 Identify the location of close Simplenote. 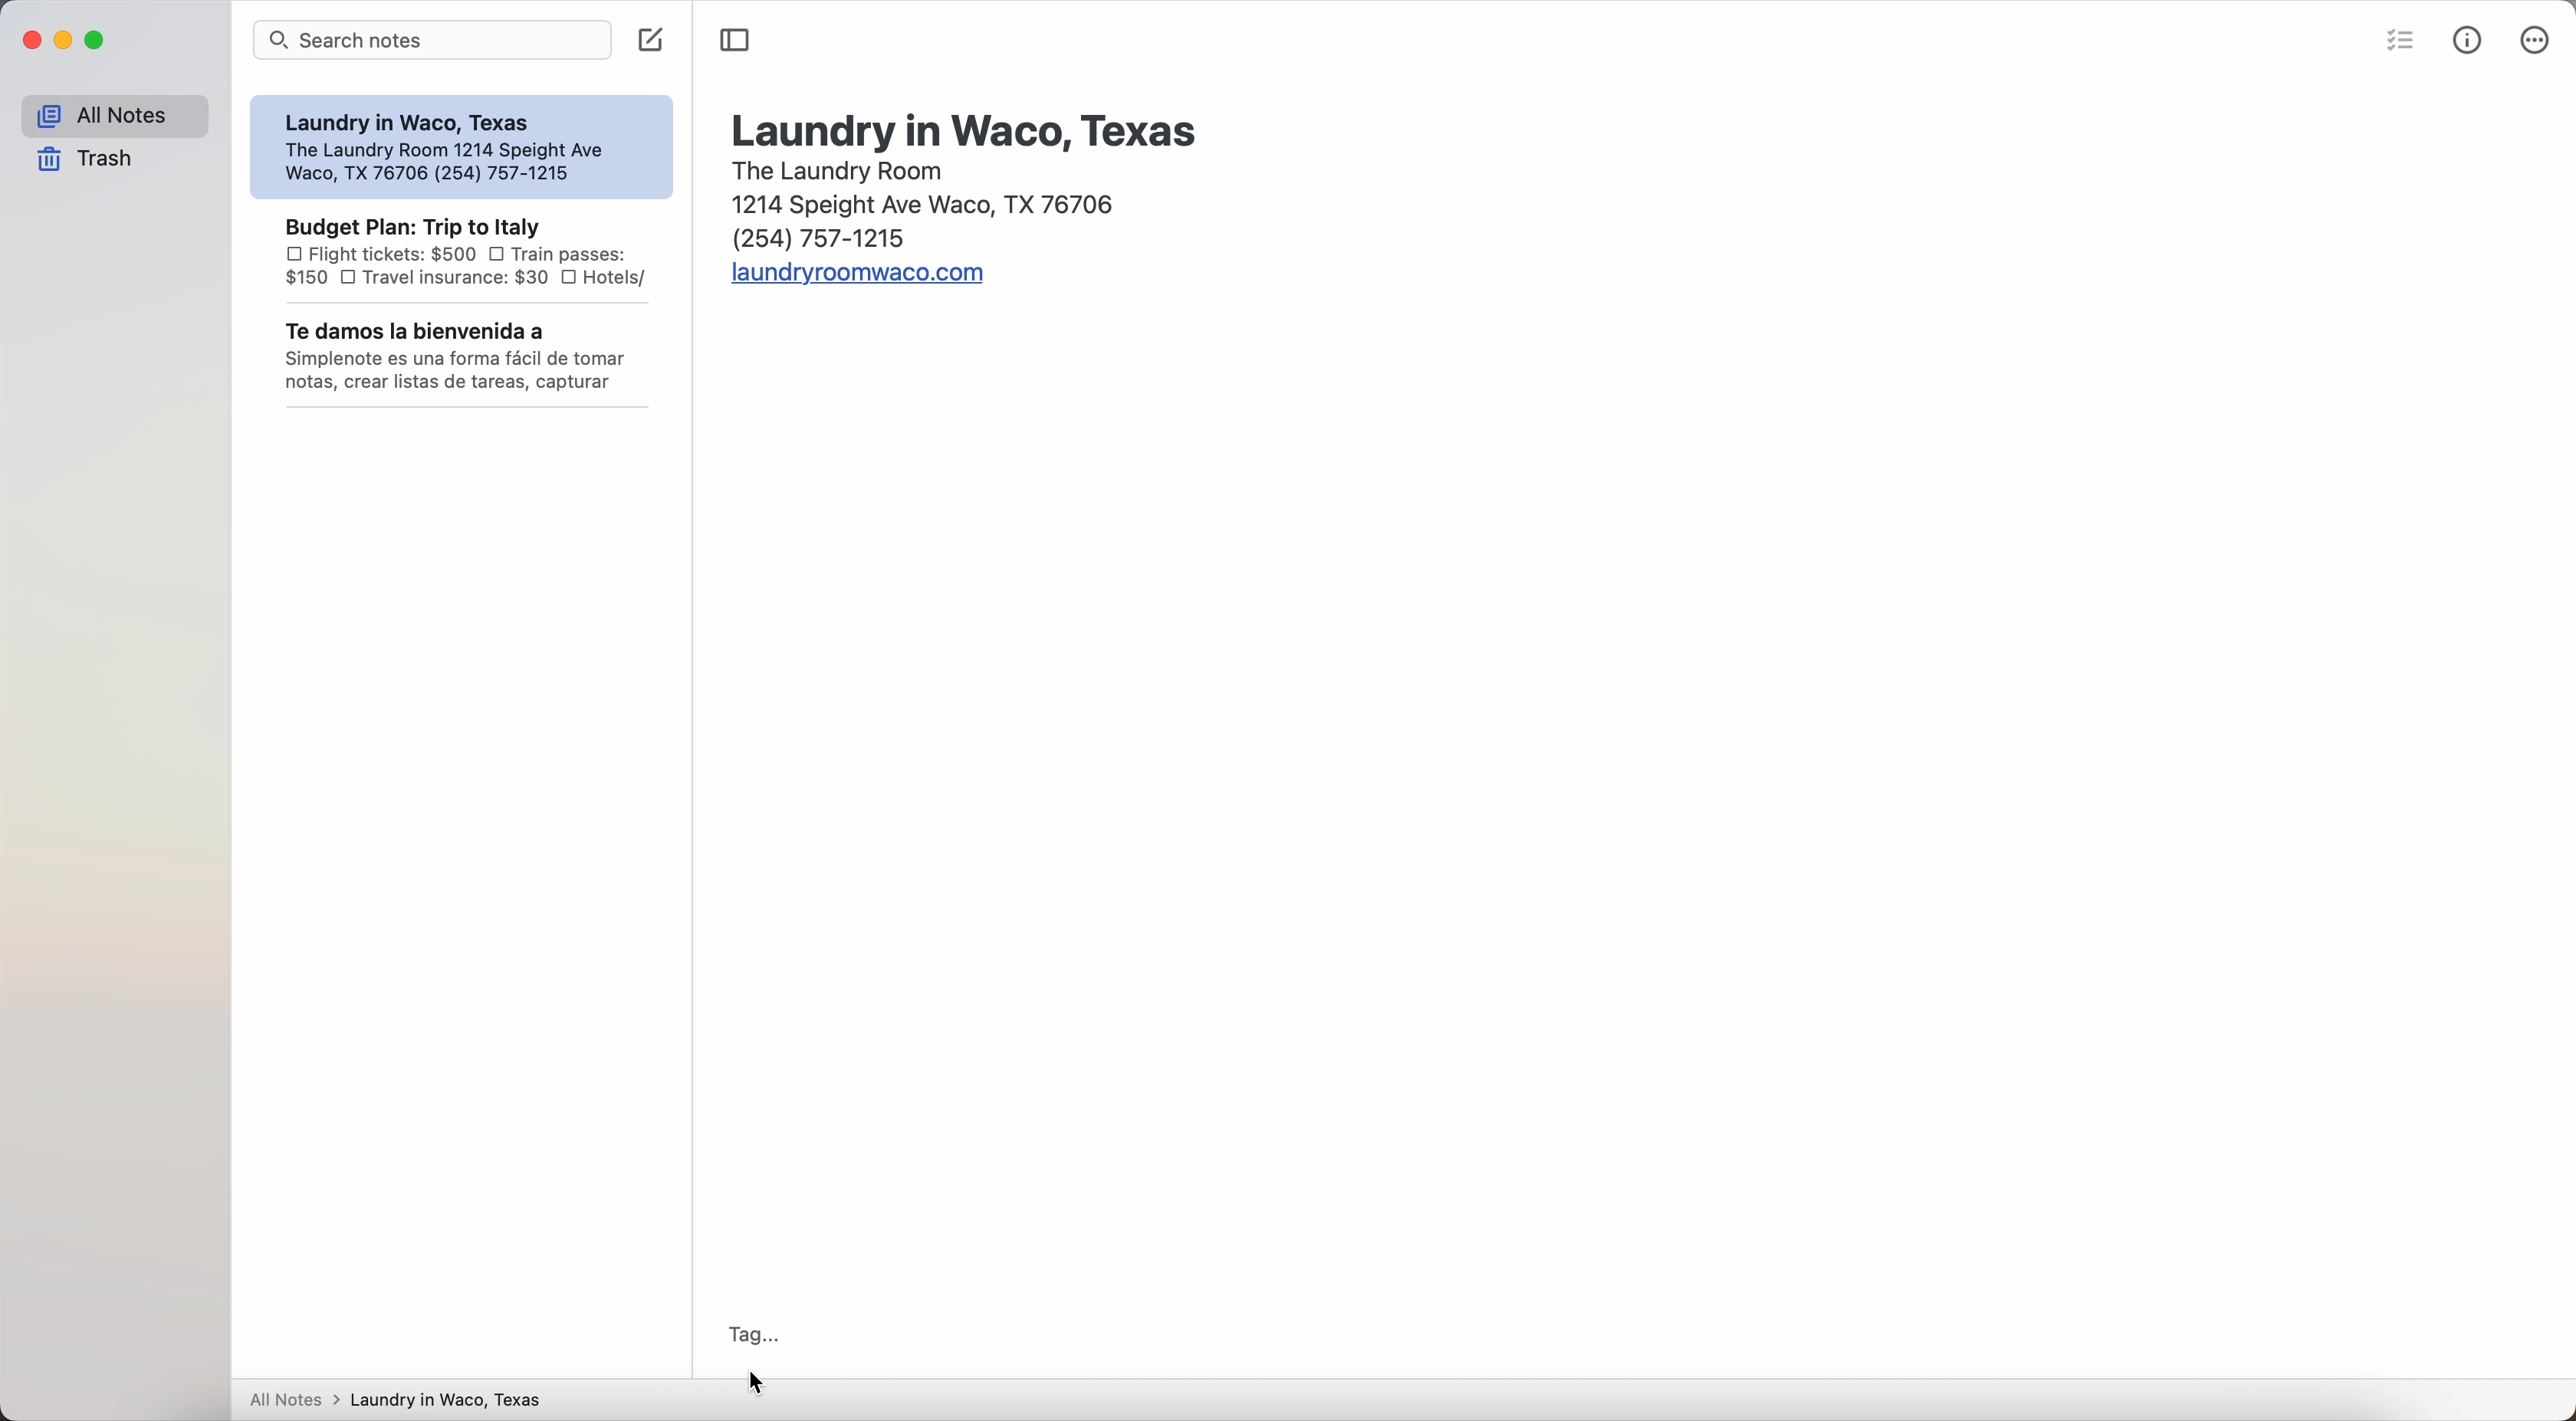
(31, 42).